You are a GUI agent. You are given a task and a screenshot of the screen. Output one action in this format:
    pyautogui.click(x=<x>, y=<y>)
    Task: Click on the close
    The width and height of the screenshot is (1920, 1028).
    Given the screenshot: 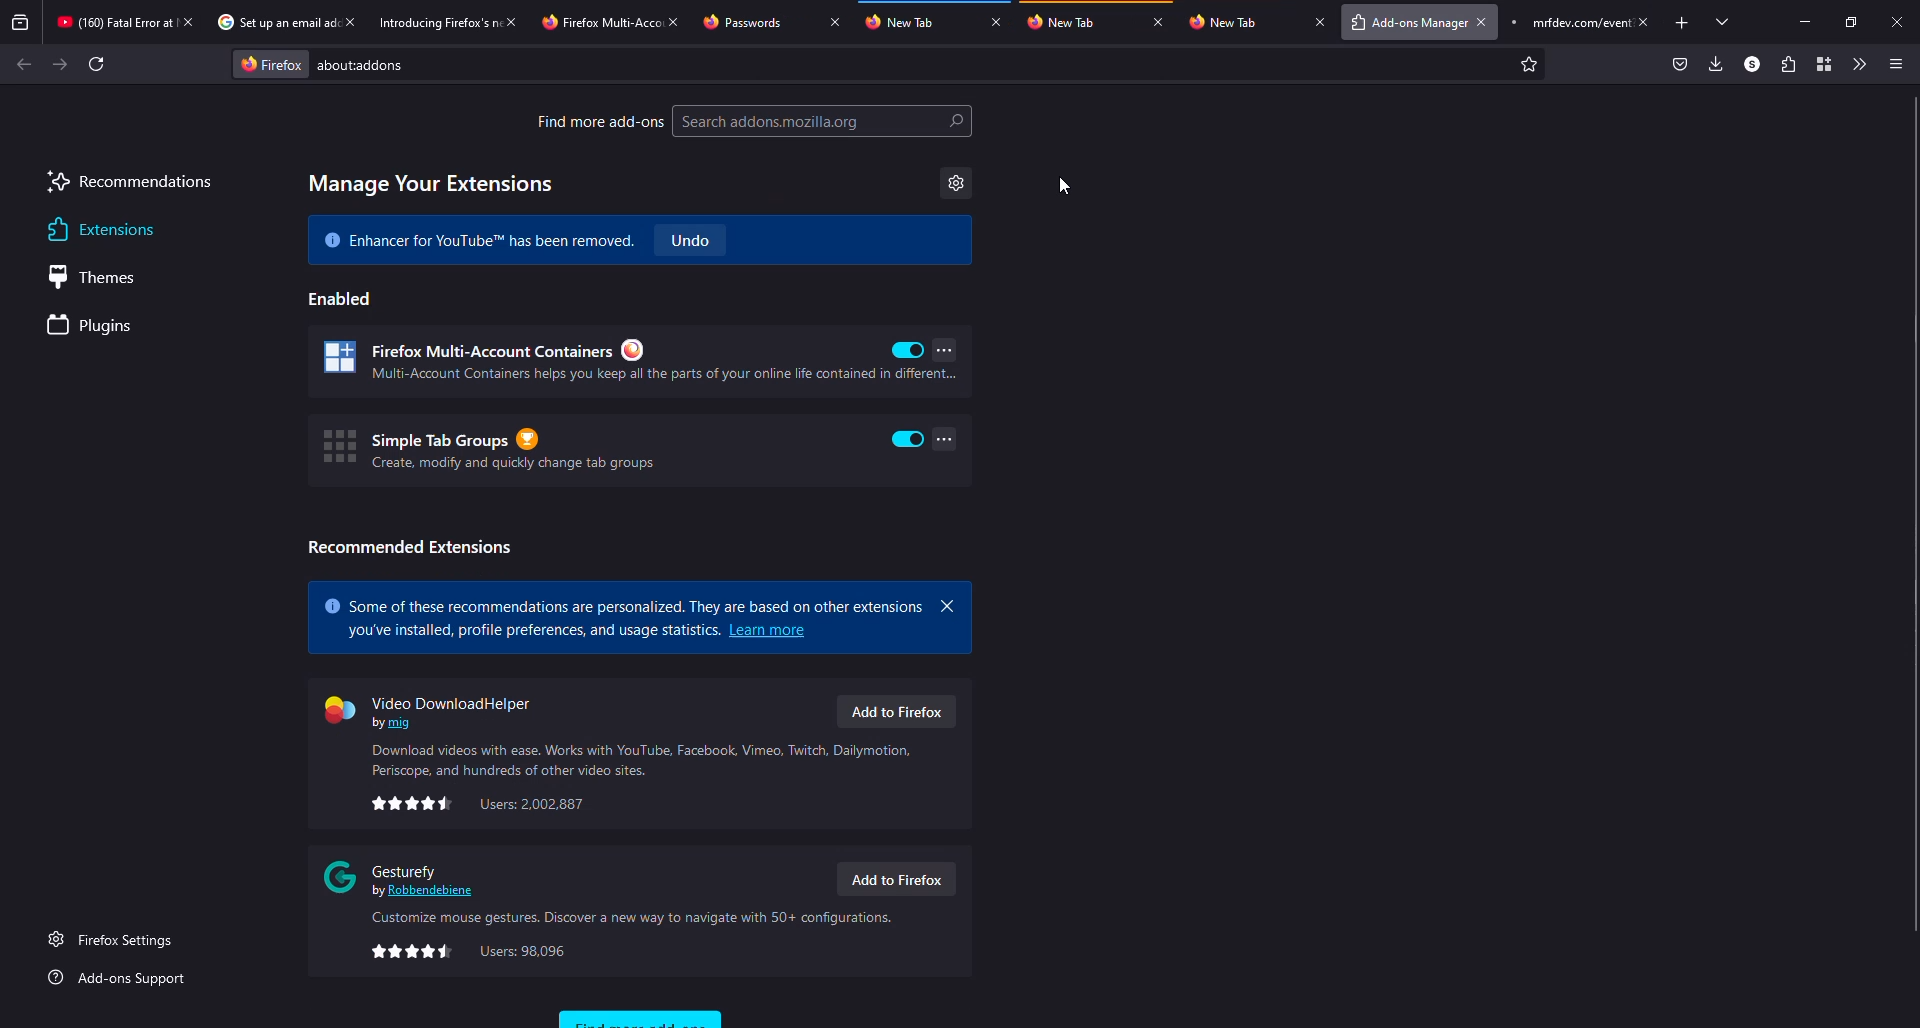 What is the action you would take?
    pyautogui.click(x=1898, y=23)
    